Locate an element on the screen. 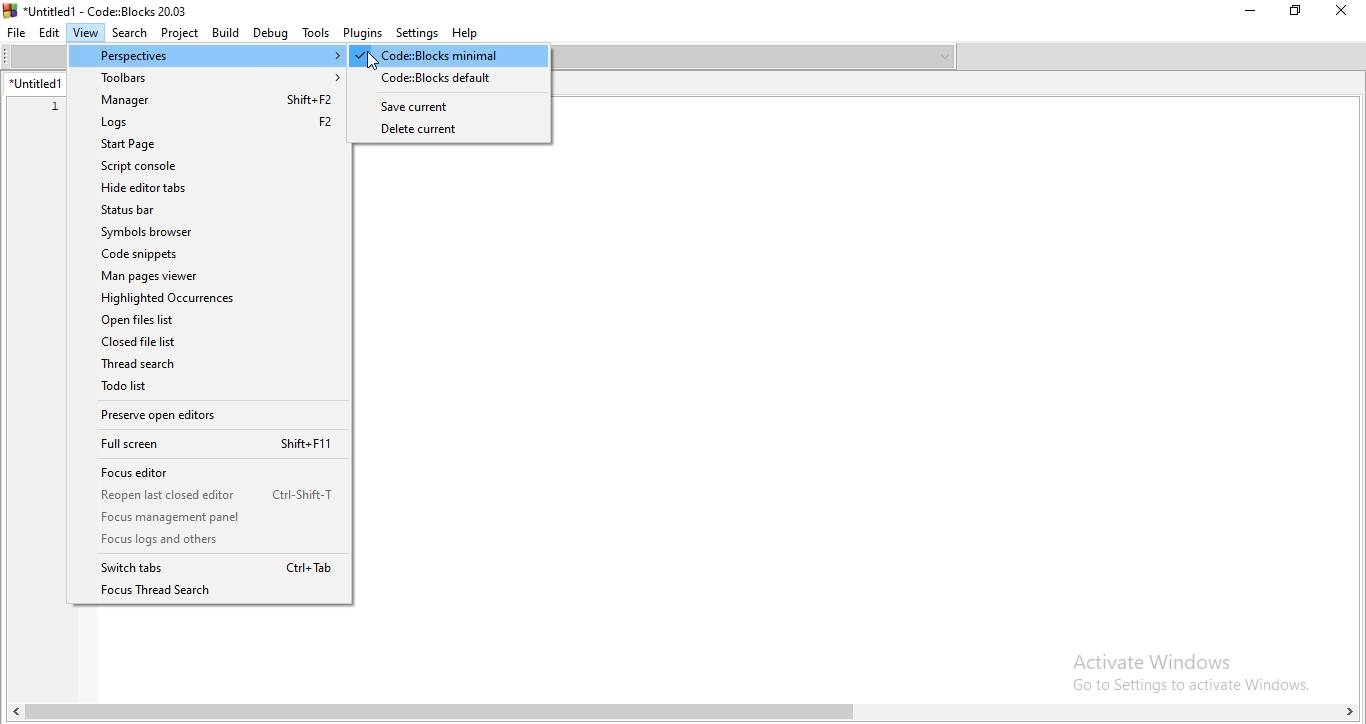 This screenshot has width=1366, height=724. codeblocks default is located at coordinates (452, 81).